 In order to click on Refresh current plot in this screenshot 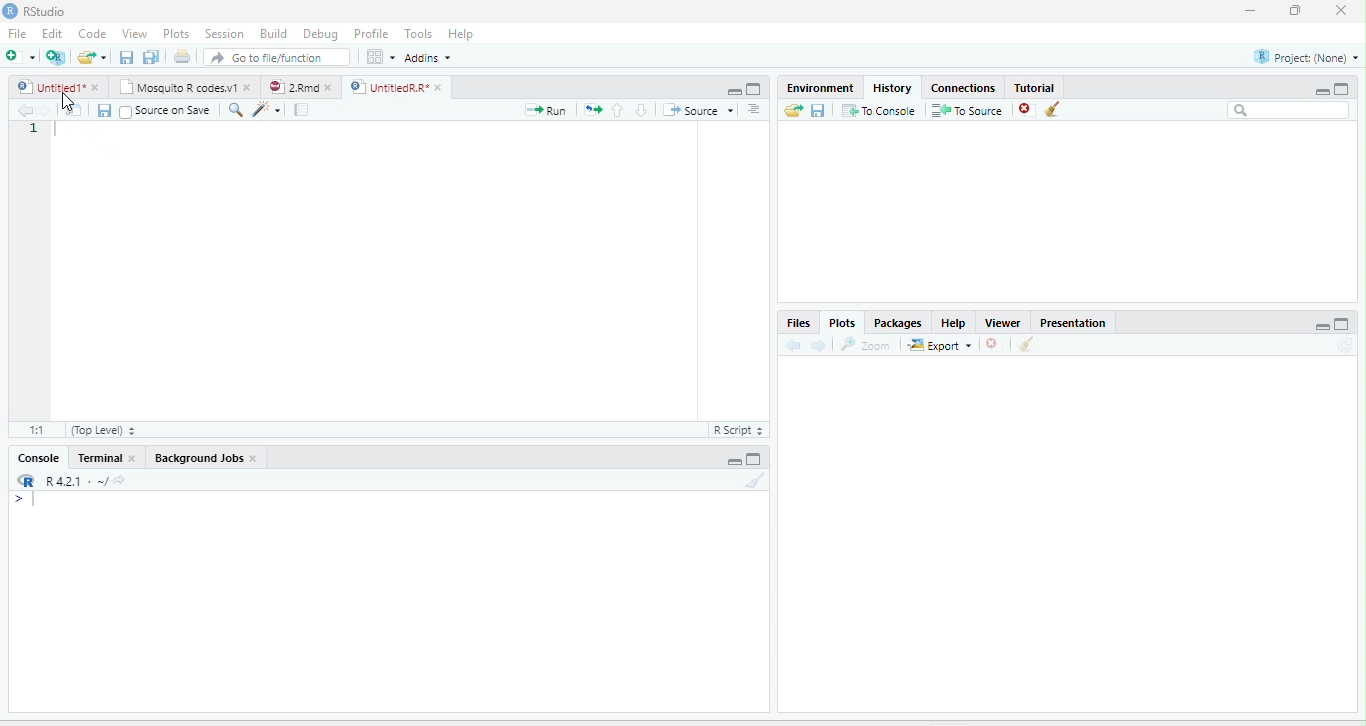, I will do `click(1346, 345)`.